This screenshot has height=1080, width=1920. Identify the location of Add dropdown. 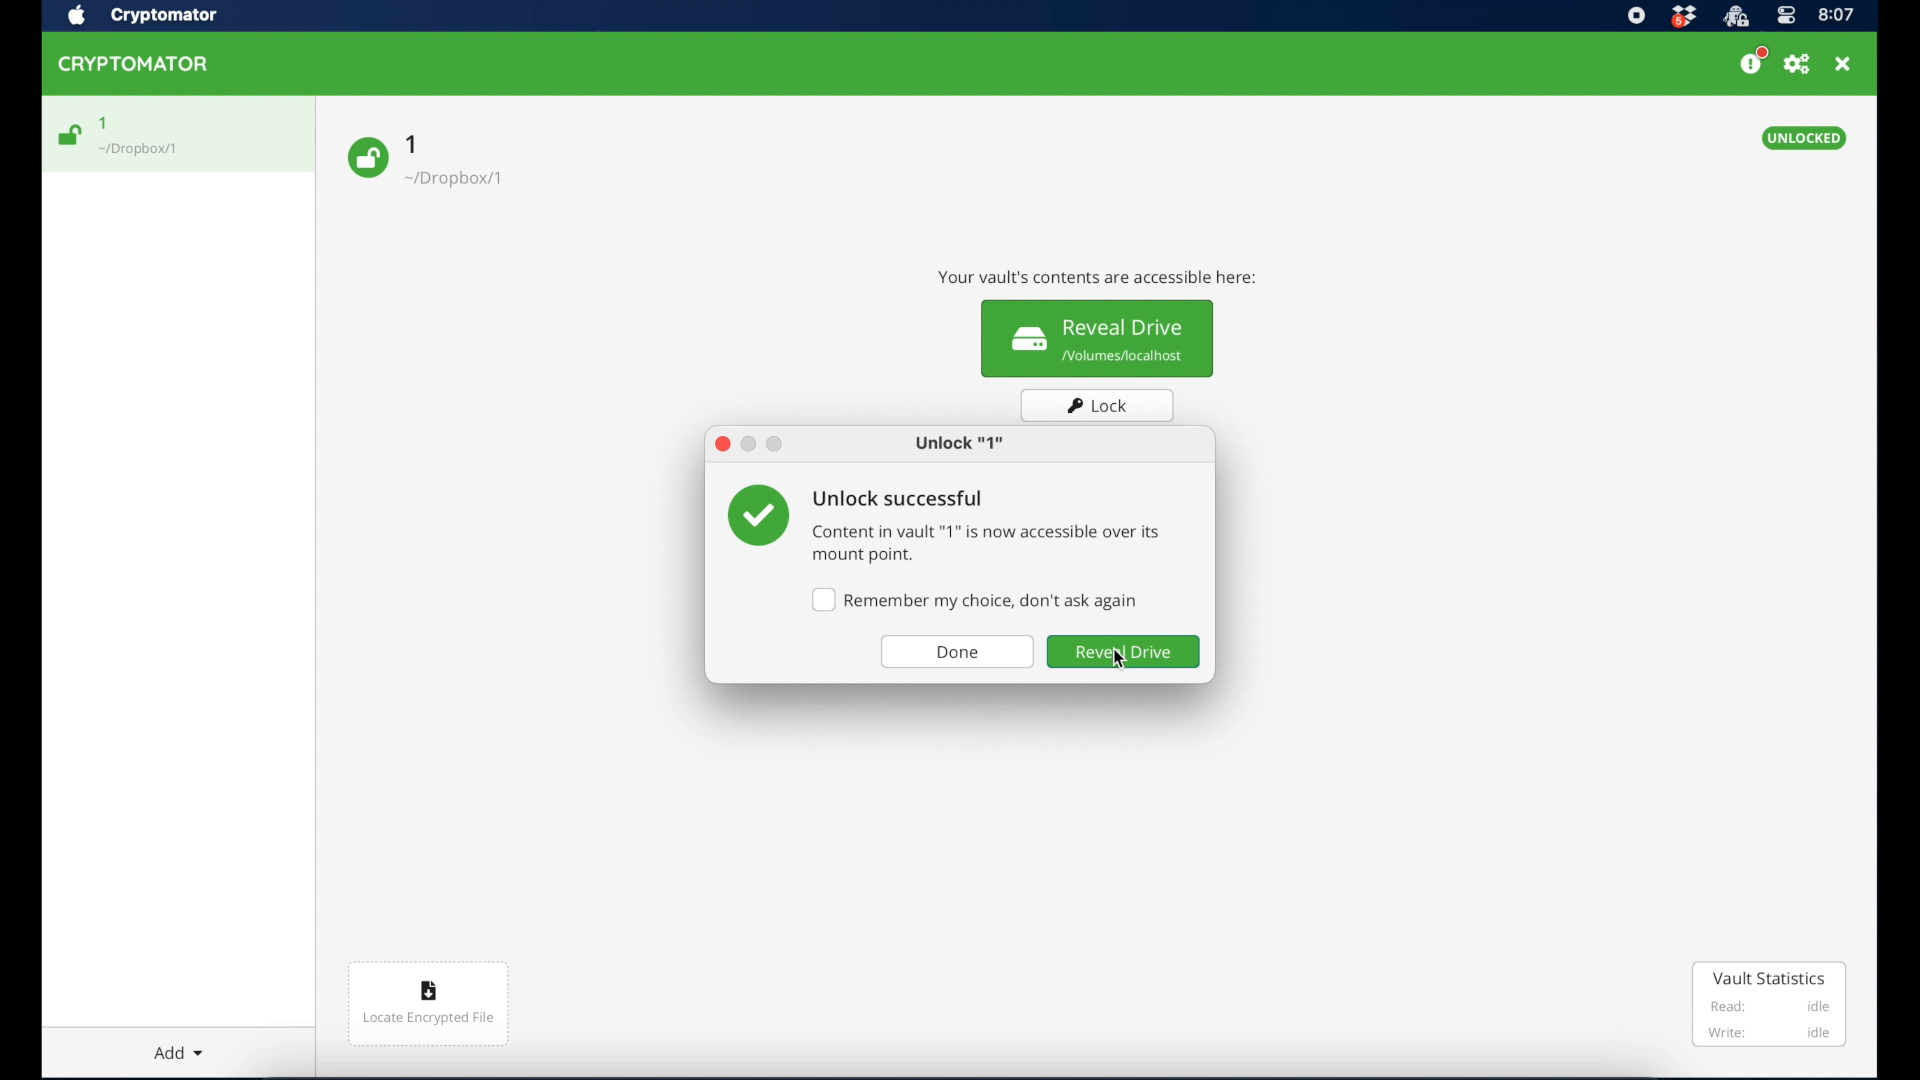
(195, 1048).